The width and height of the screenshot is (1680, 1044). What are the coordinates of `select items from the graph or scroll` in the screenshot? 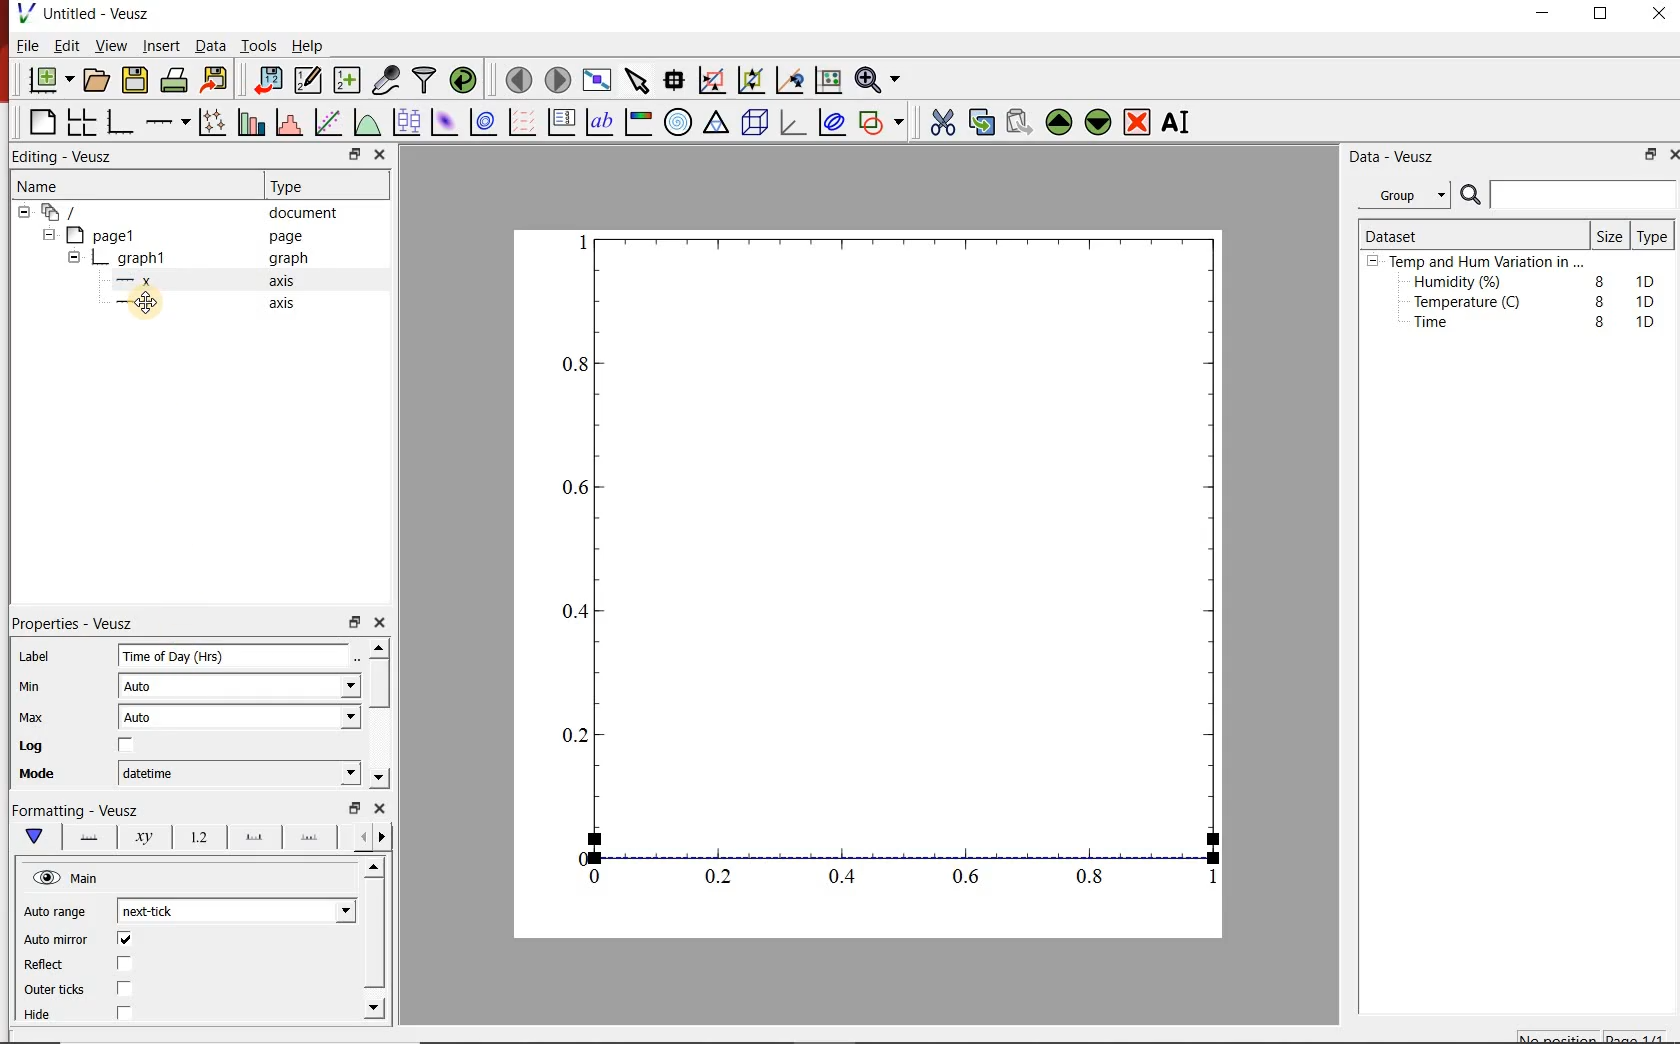 It's located at (638, 83).